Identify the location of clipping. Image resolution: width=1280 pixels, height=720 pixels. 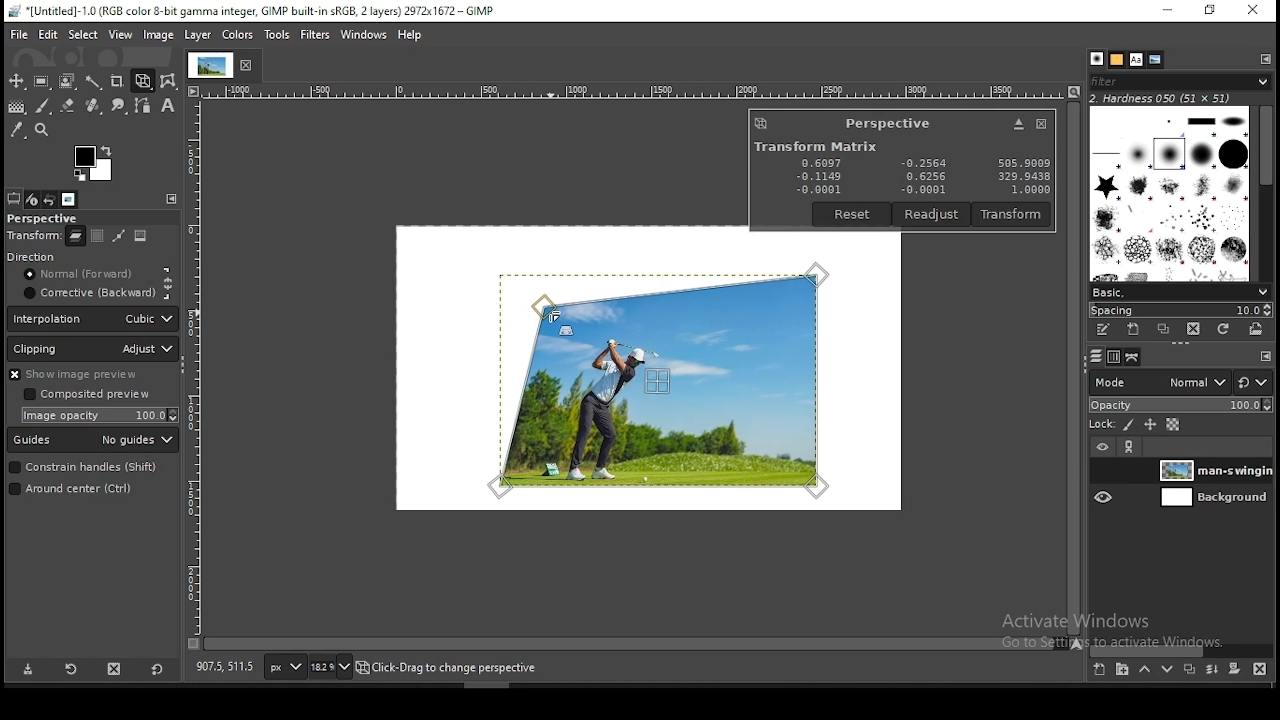
(94, 349).